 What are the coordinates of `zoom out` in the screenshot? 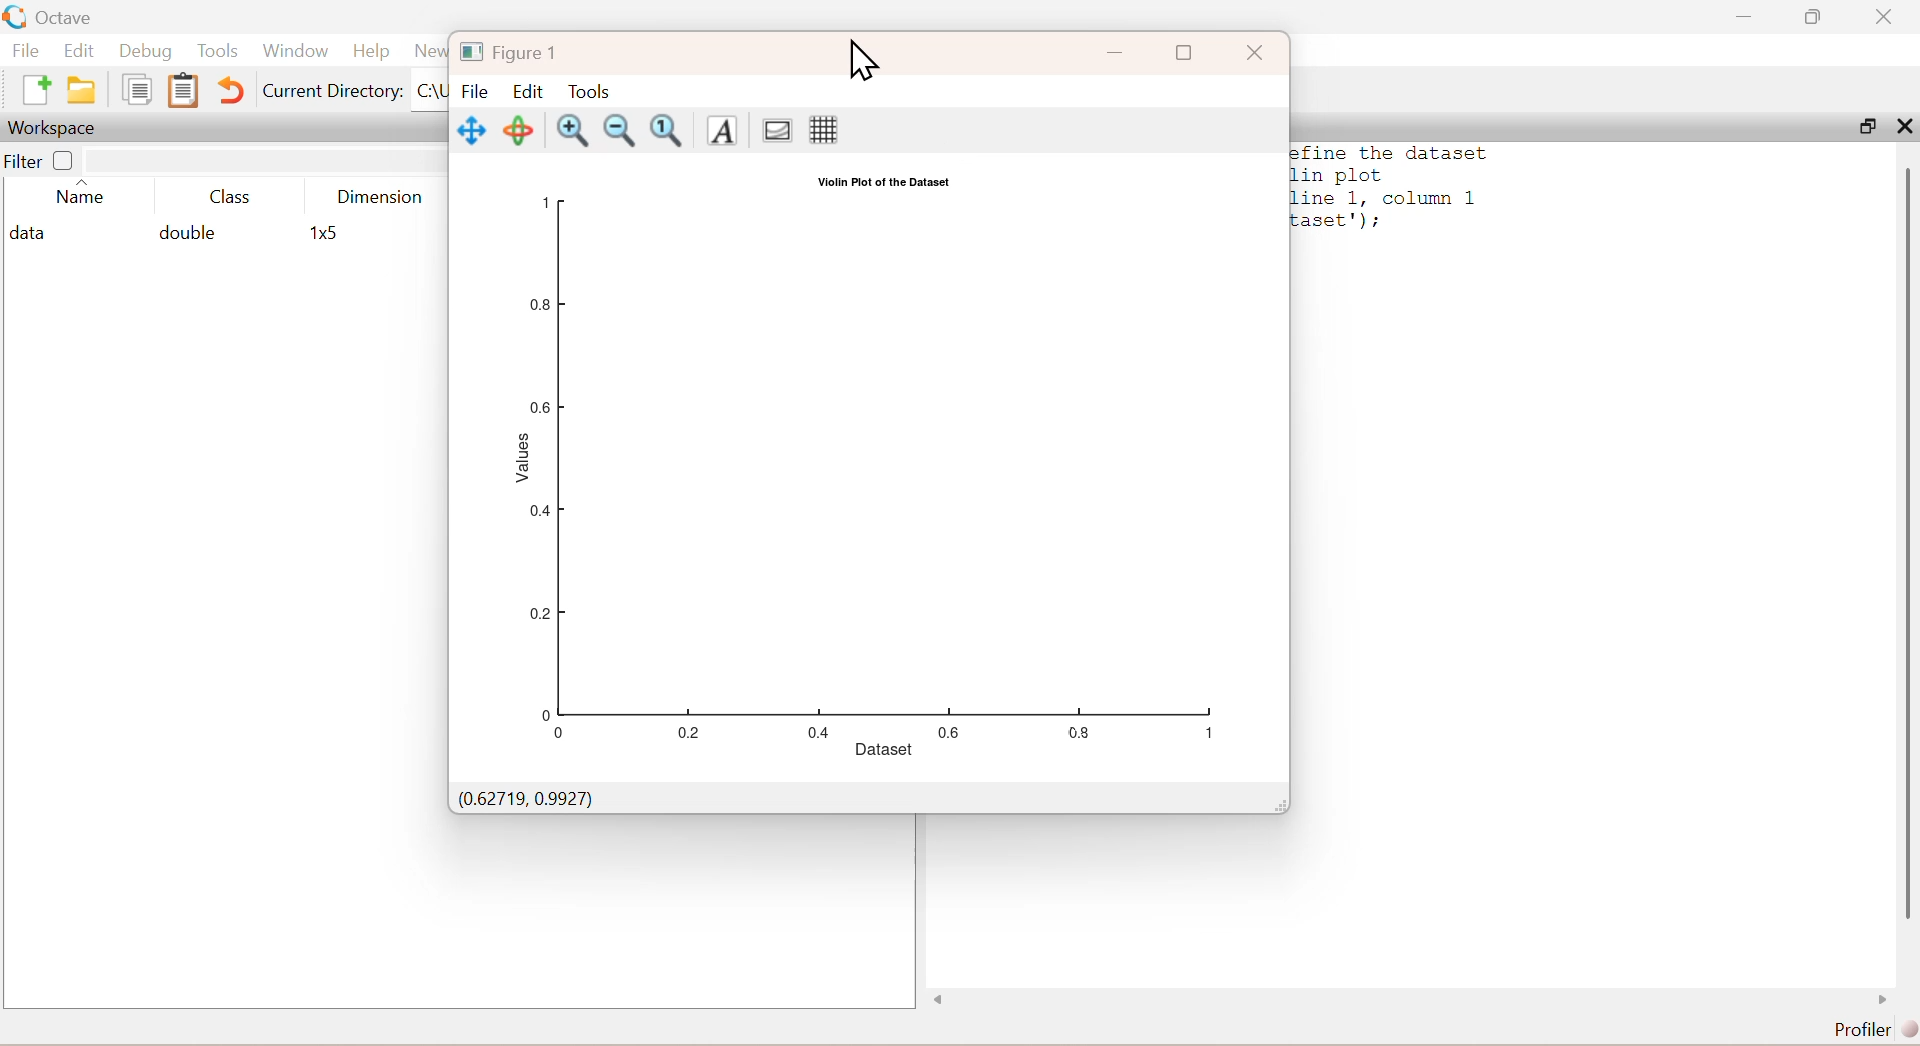 It's located at (620, 131).